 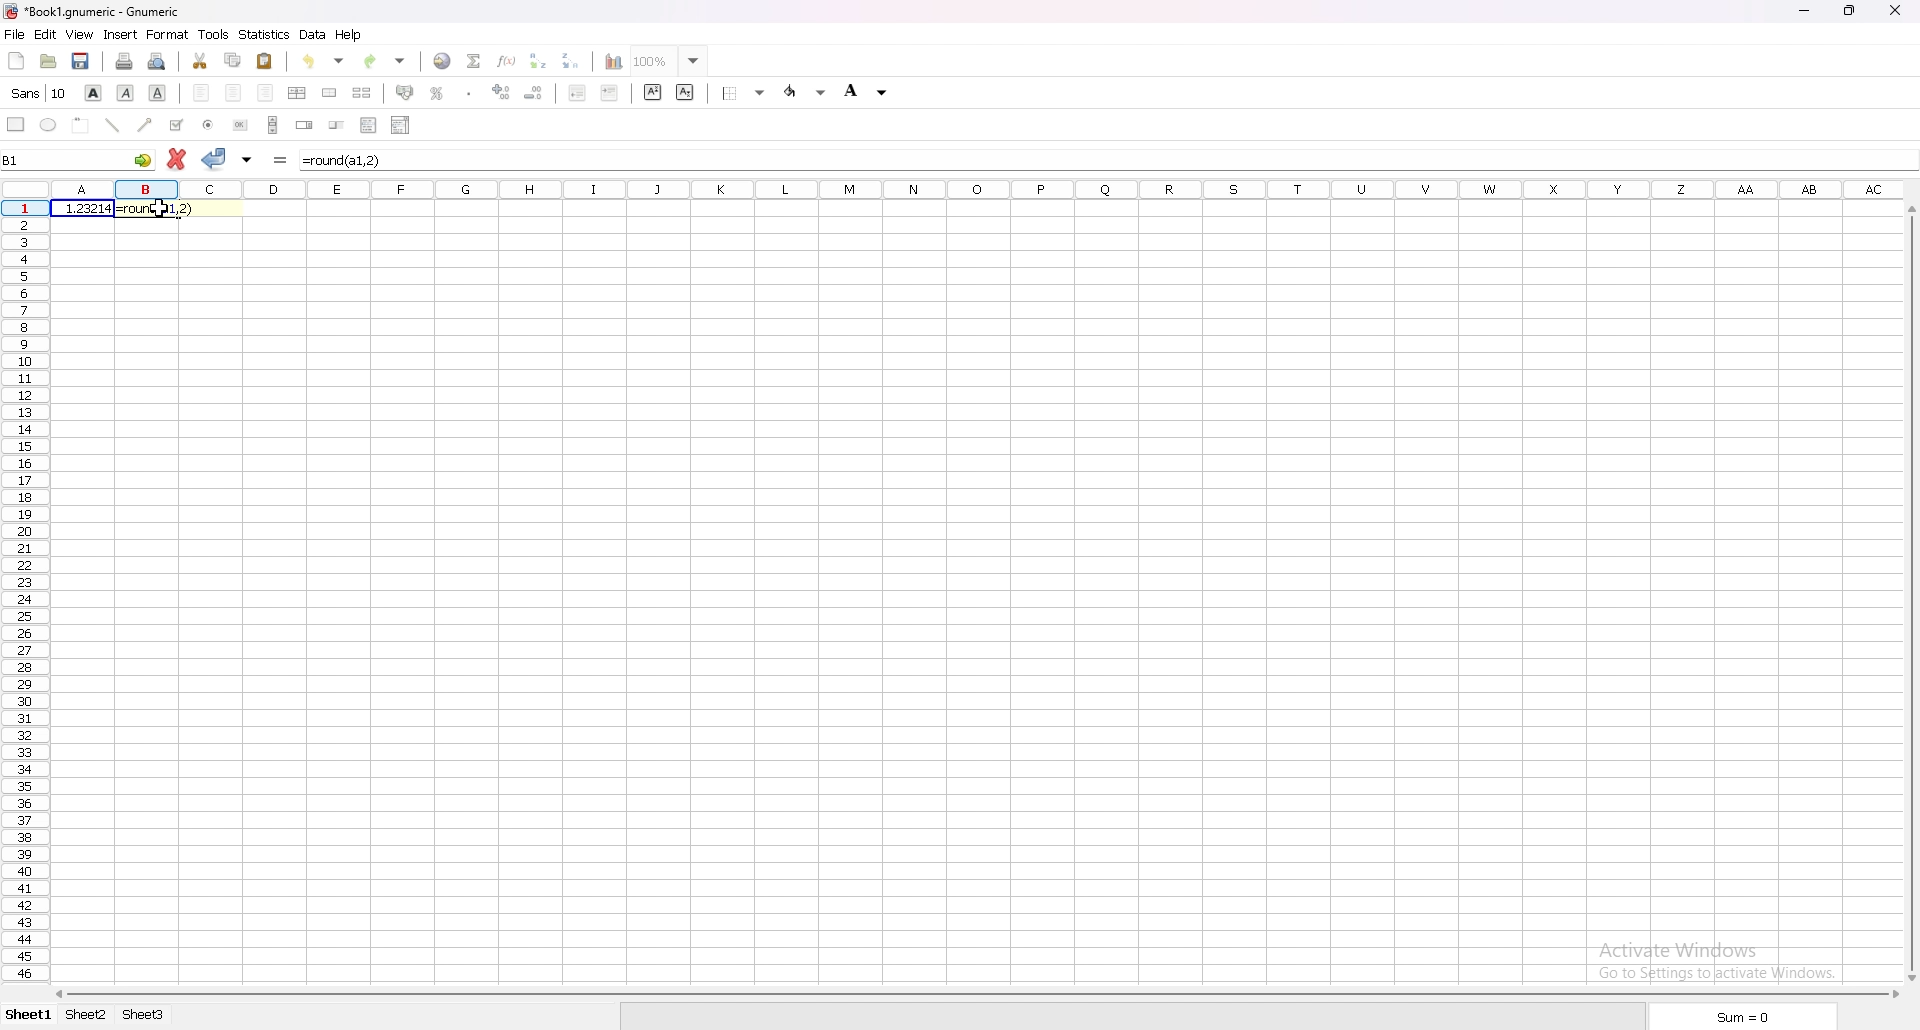 I want to click on zoom, so click(x=666, y=62).